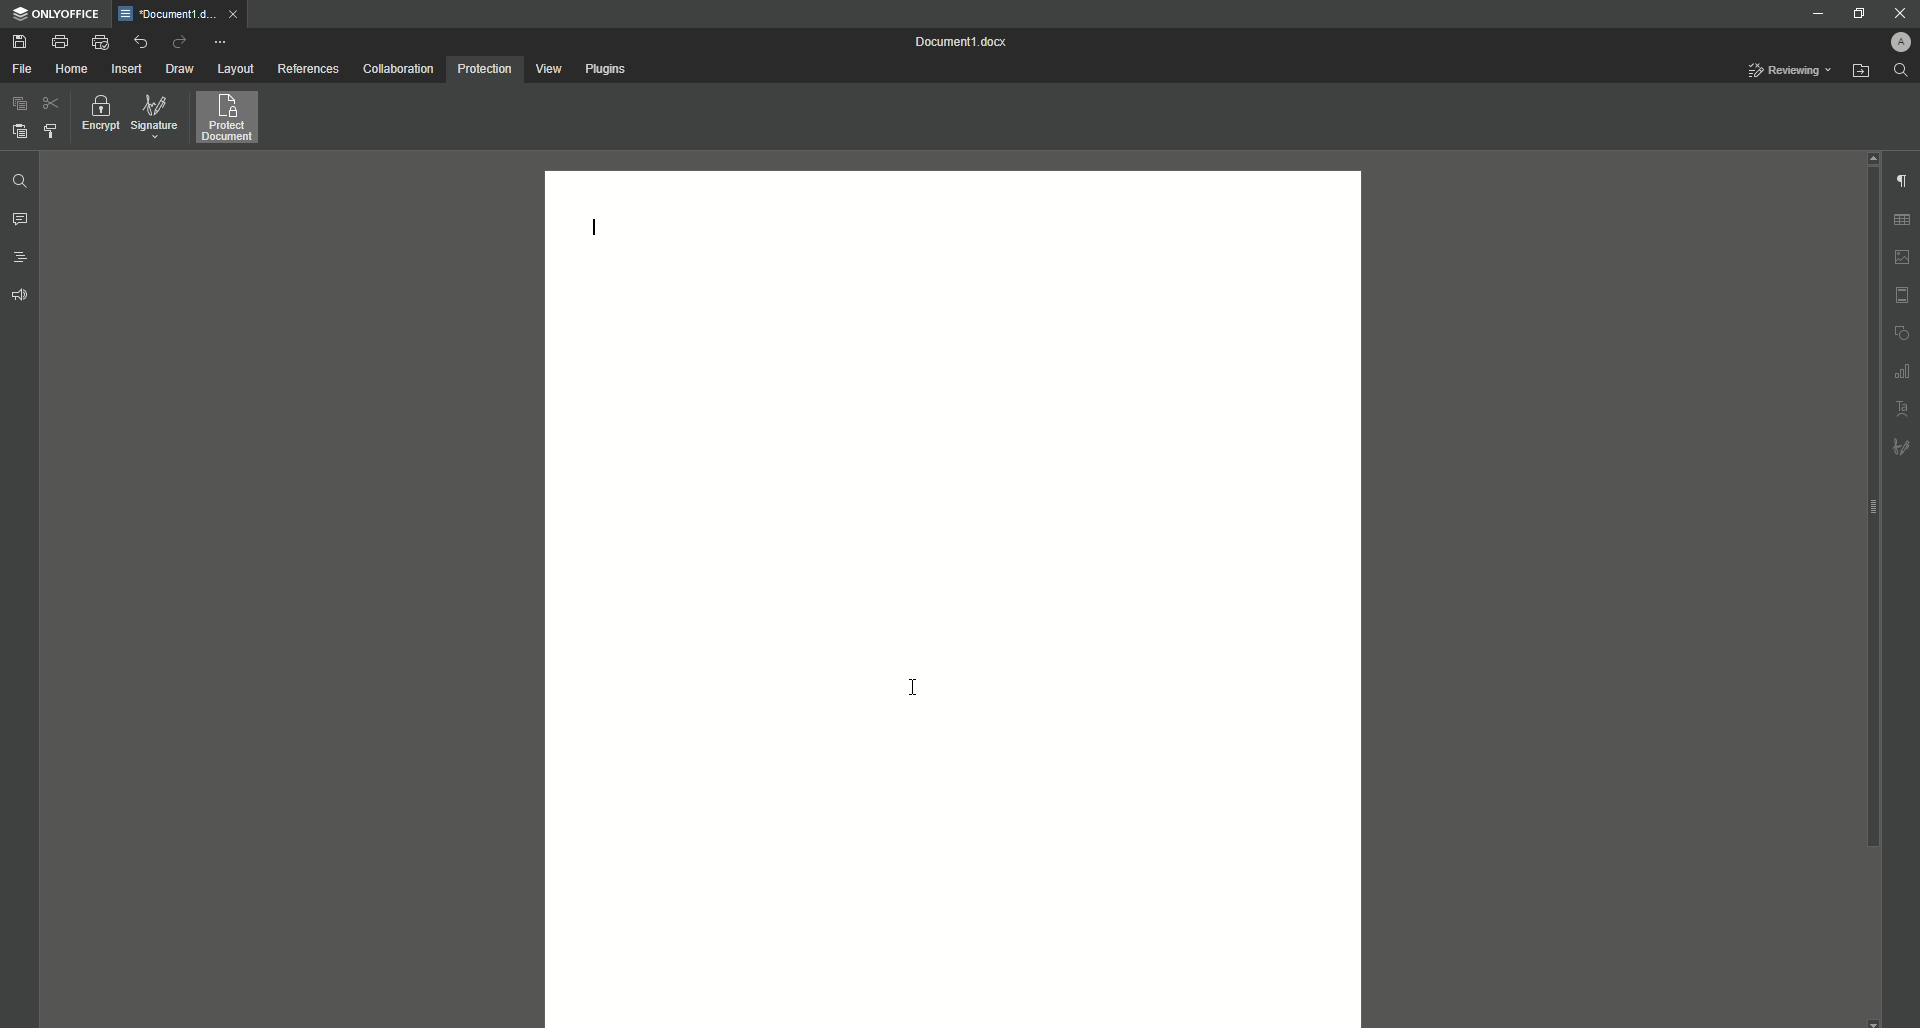  I want to click on Profile, so click(1895, 42).